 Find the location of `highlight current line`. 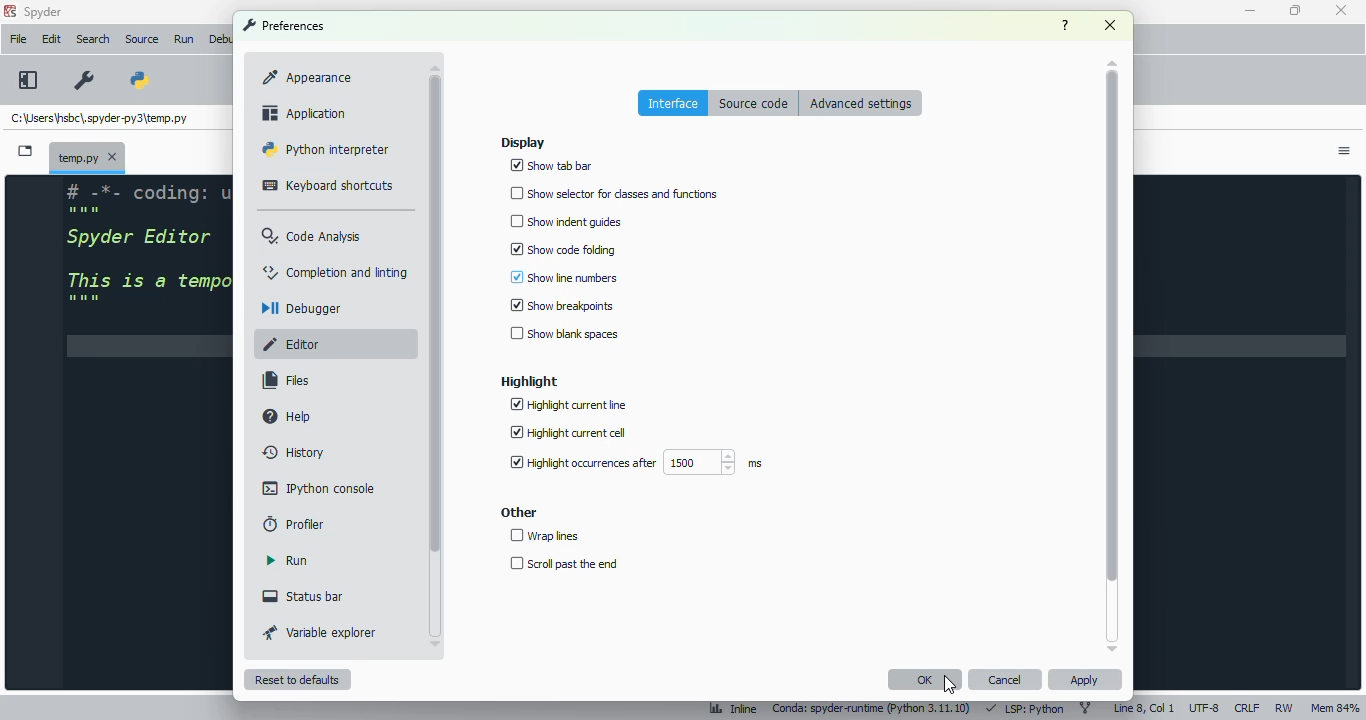

highlight current line is located at coordinates (569, 405).